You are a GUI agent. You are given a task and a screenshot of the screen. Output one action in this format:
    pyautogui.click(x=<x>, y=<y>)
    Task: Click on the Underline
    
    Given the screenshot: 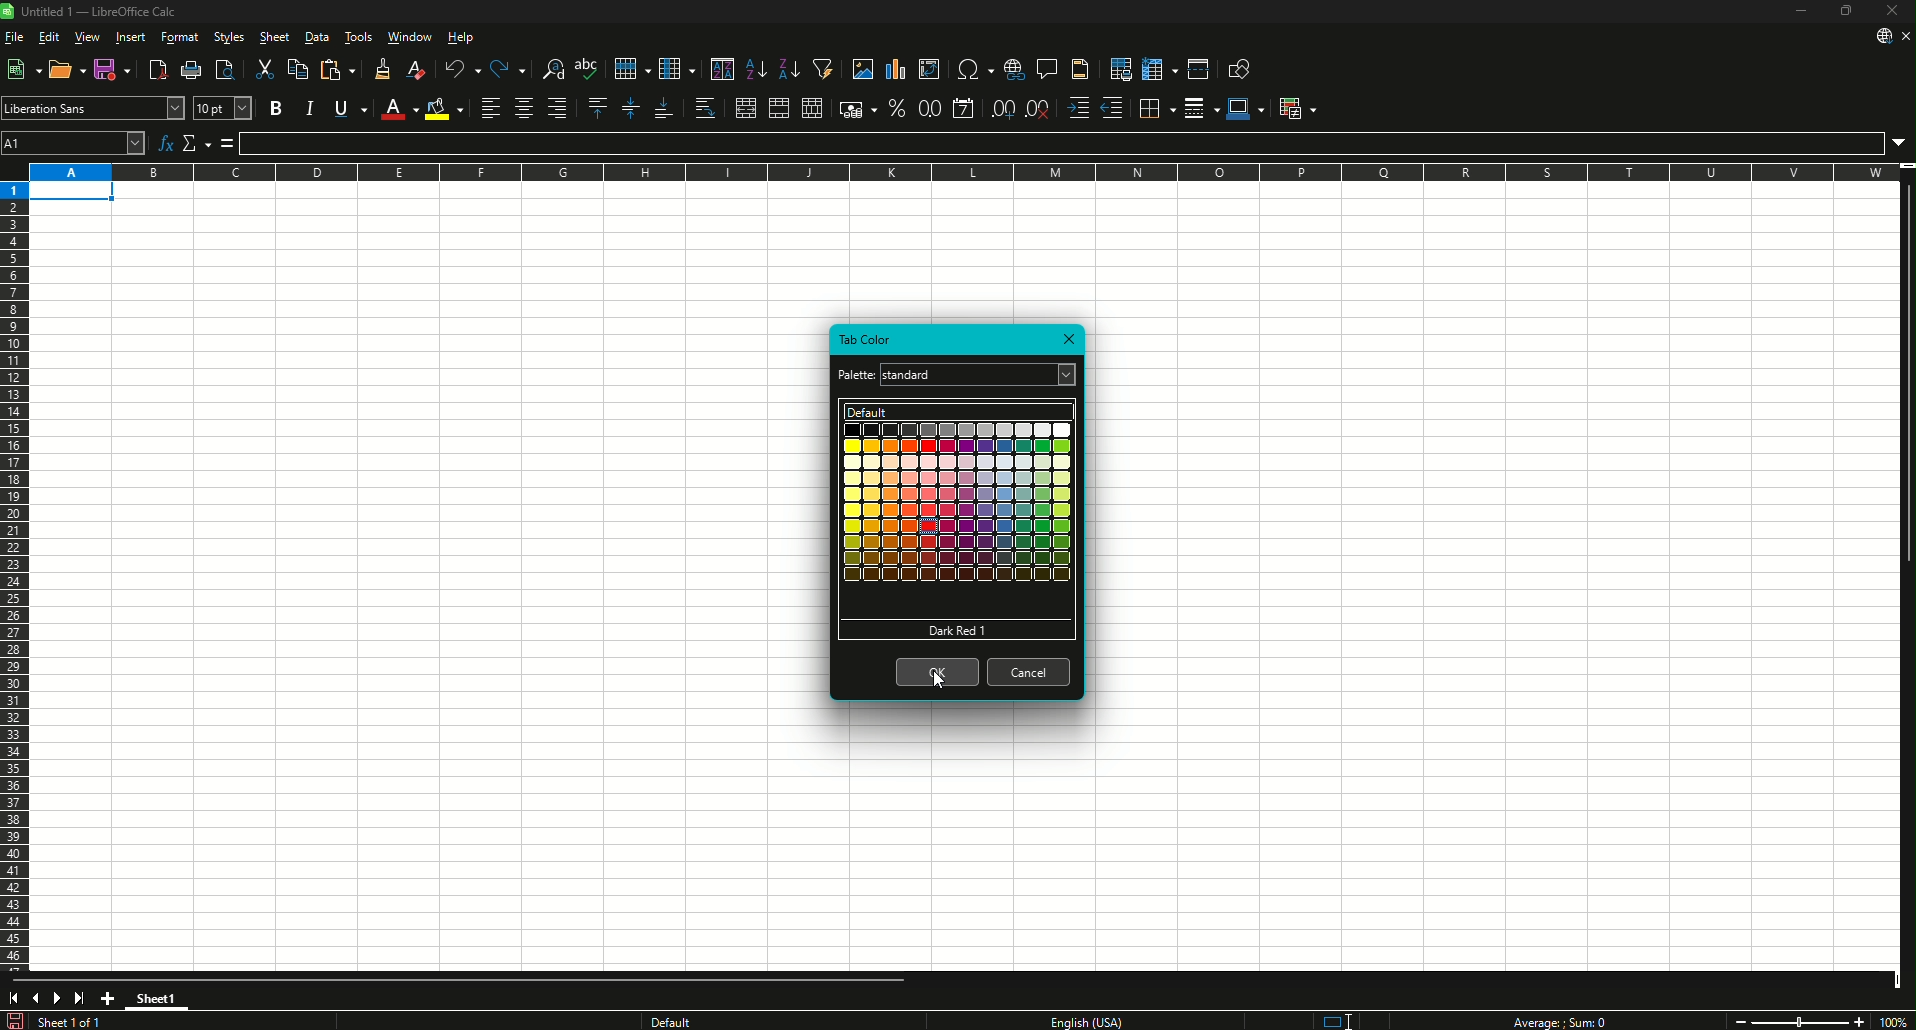 What is the action you would take?
    pyautogui.click(x=351, y=108)
    